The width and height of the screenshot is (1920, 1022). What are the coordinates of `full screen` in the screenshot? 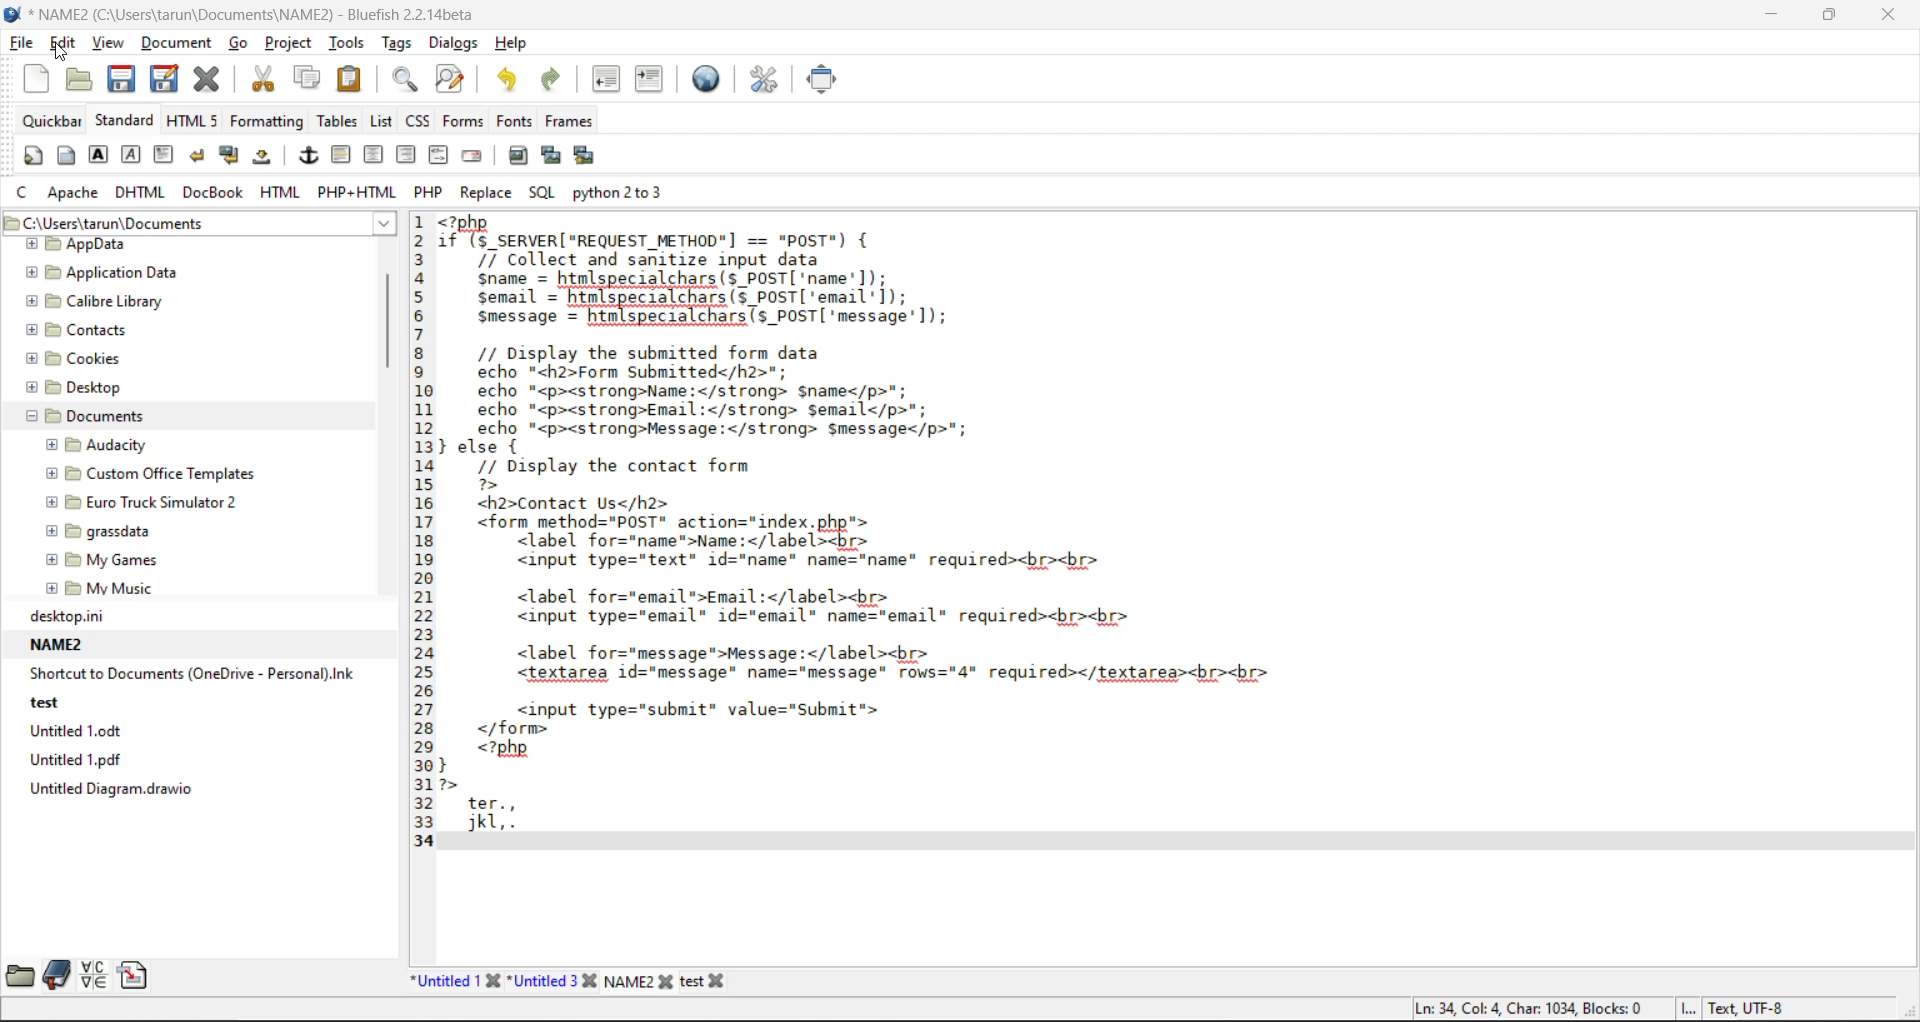 It's located at (823, 83).